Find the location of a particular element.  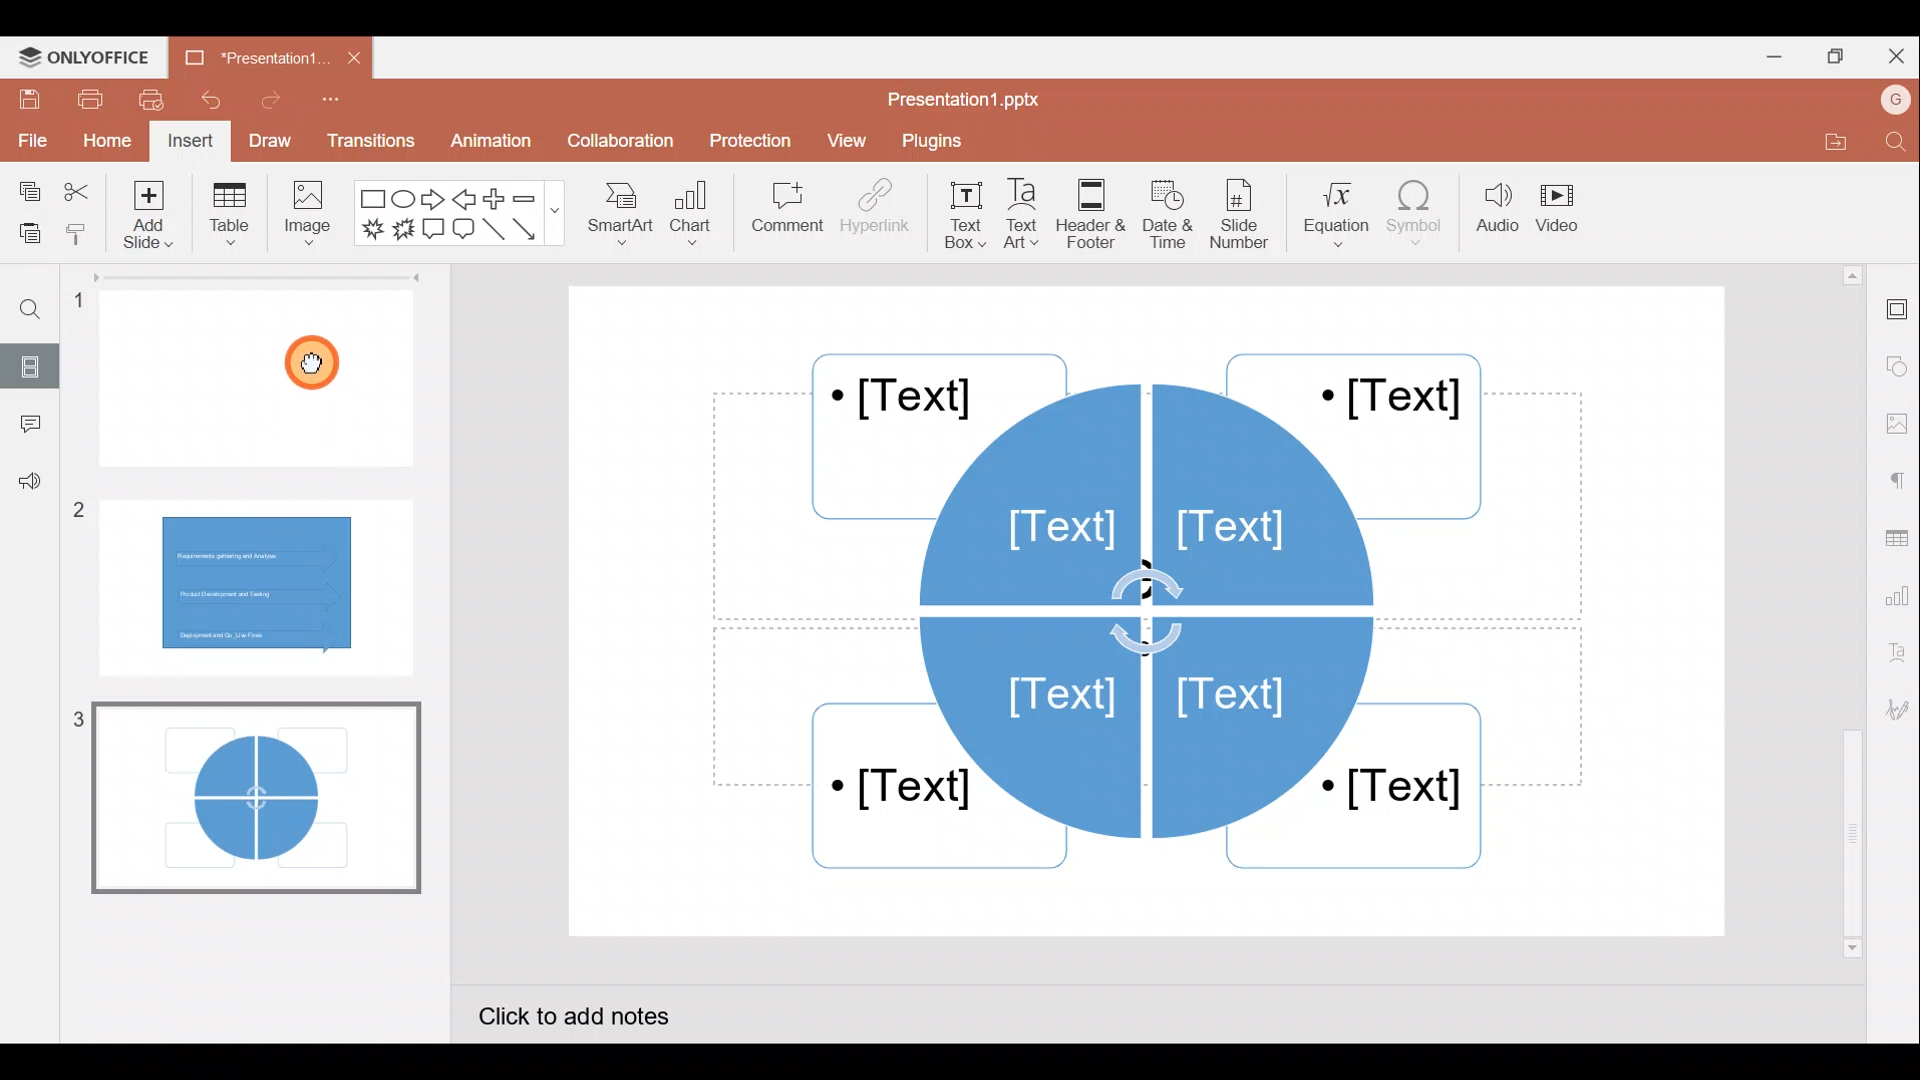

ONLYOFFICE Menu is located at coordinates (95, 58).